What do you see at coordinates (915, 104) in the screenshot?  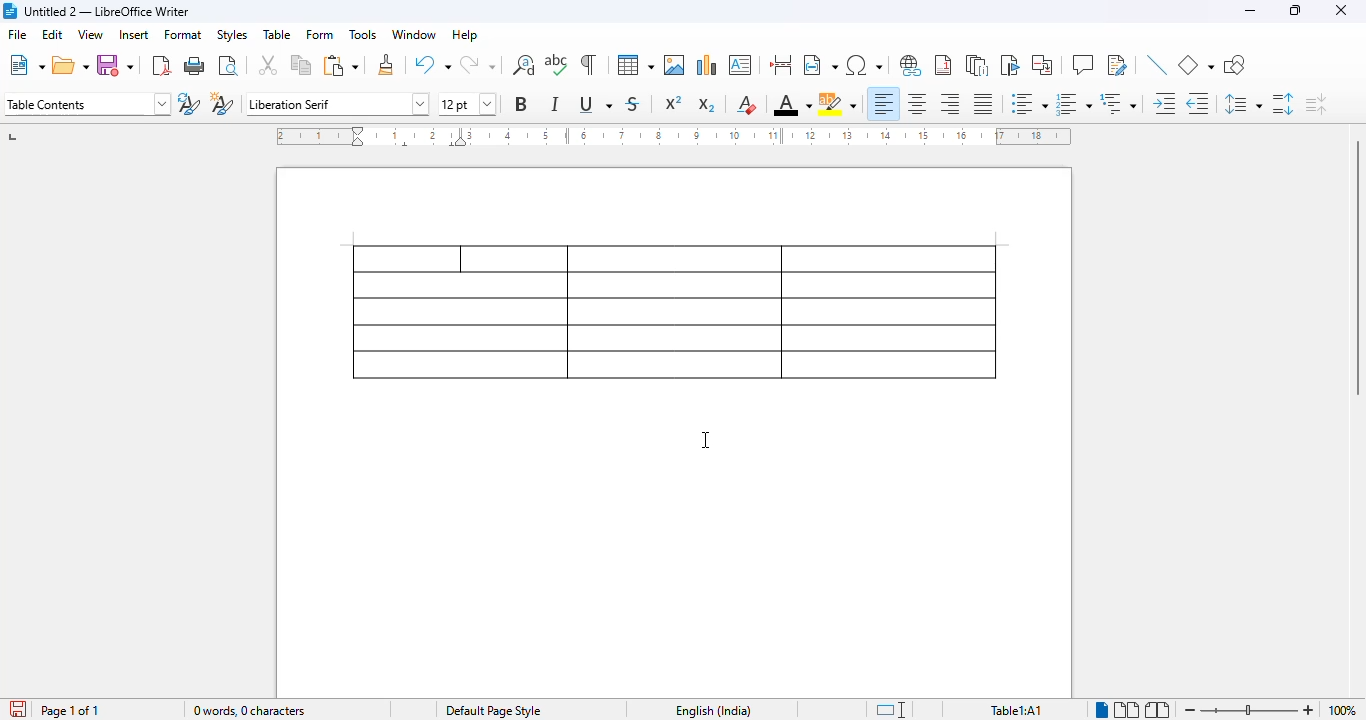 I see `align center` at bounding box center [915, 104].